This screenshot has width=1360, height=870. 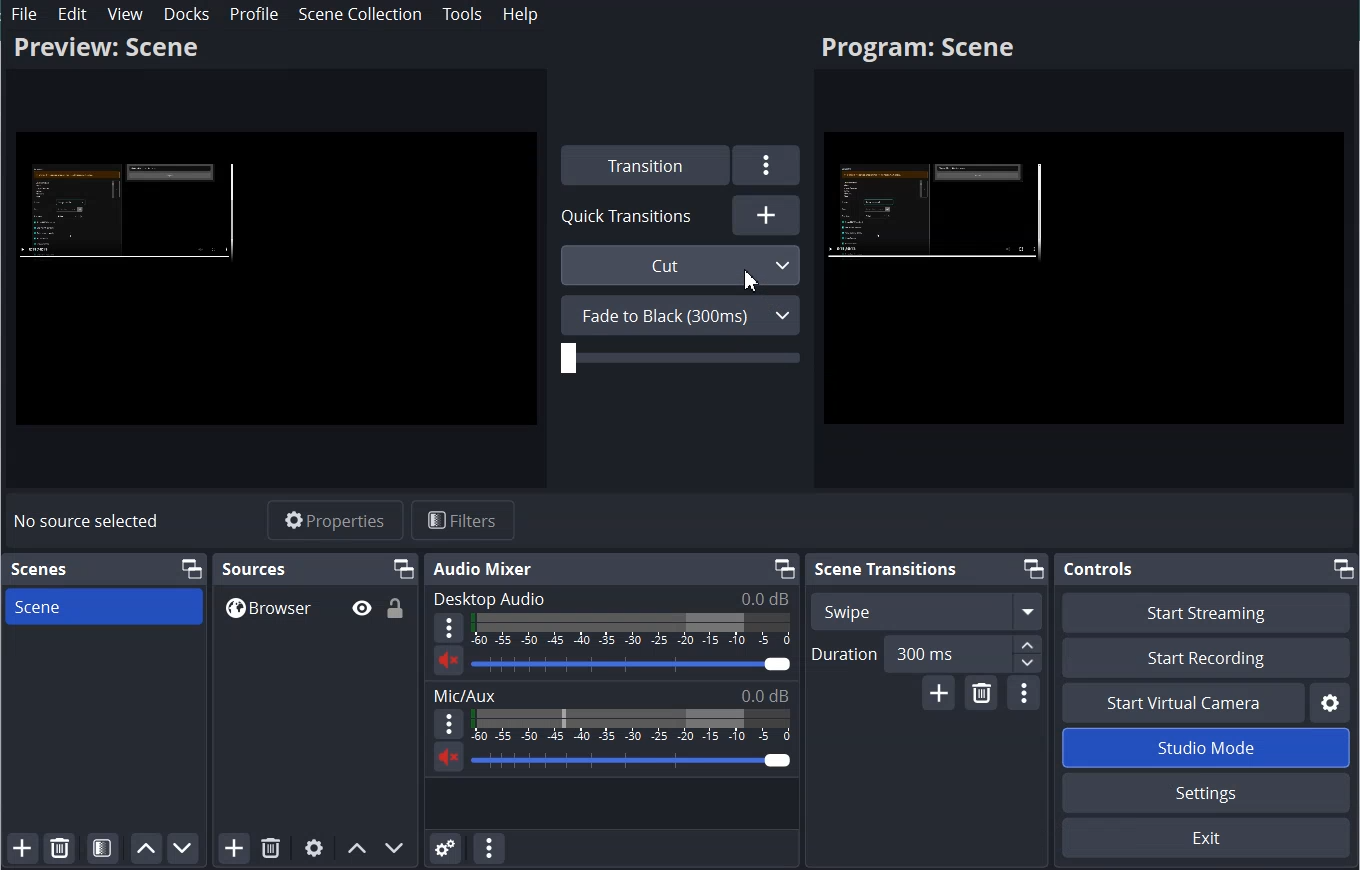 What do you see at coordinates (103, 606) in the screenshot?
I see `Scene` at bounding box center [103, 606].